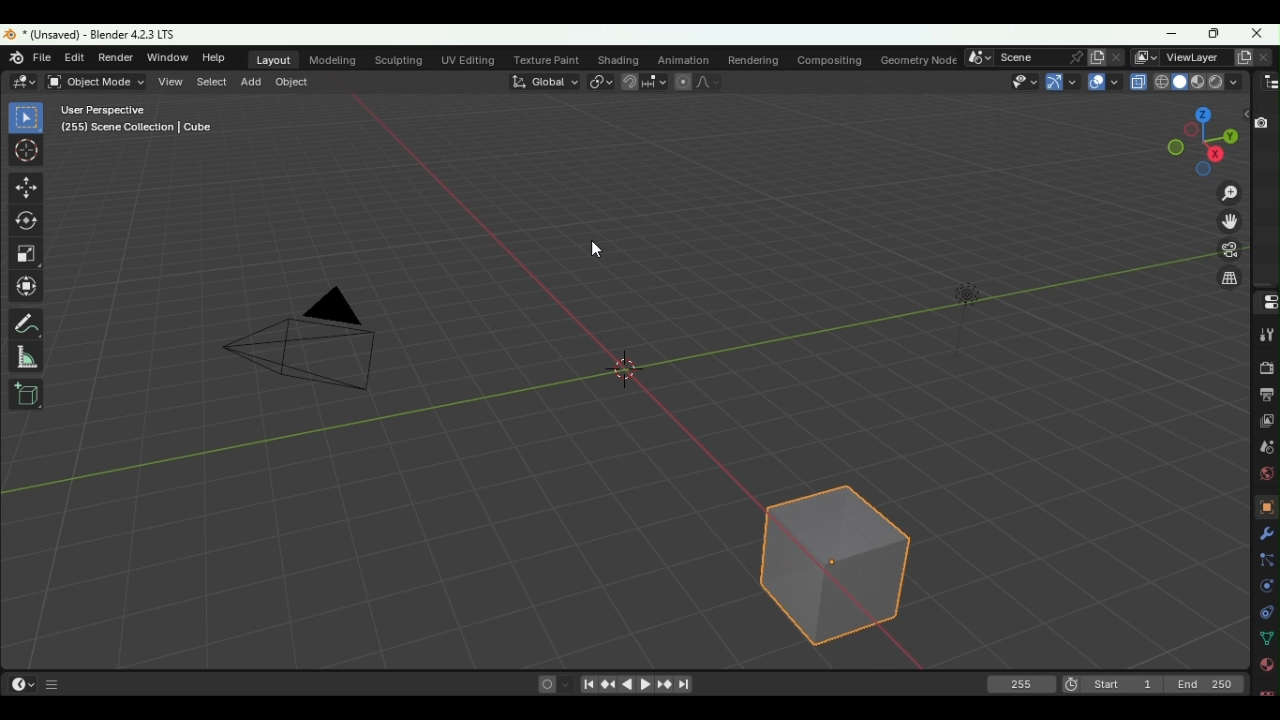 The image size is (1280, 720). I want to click on Current frame, so click(1023, 685).